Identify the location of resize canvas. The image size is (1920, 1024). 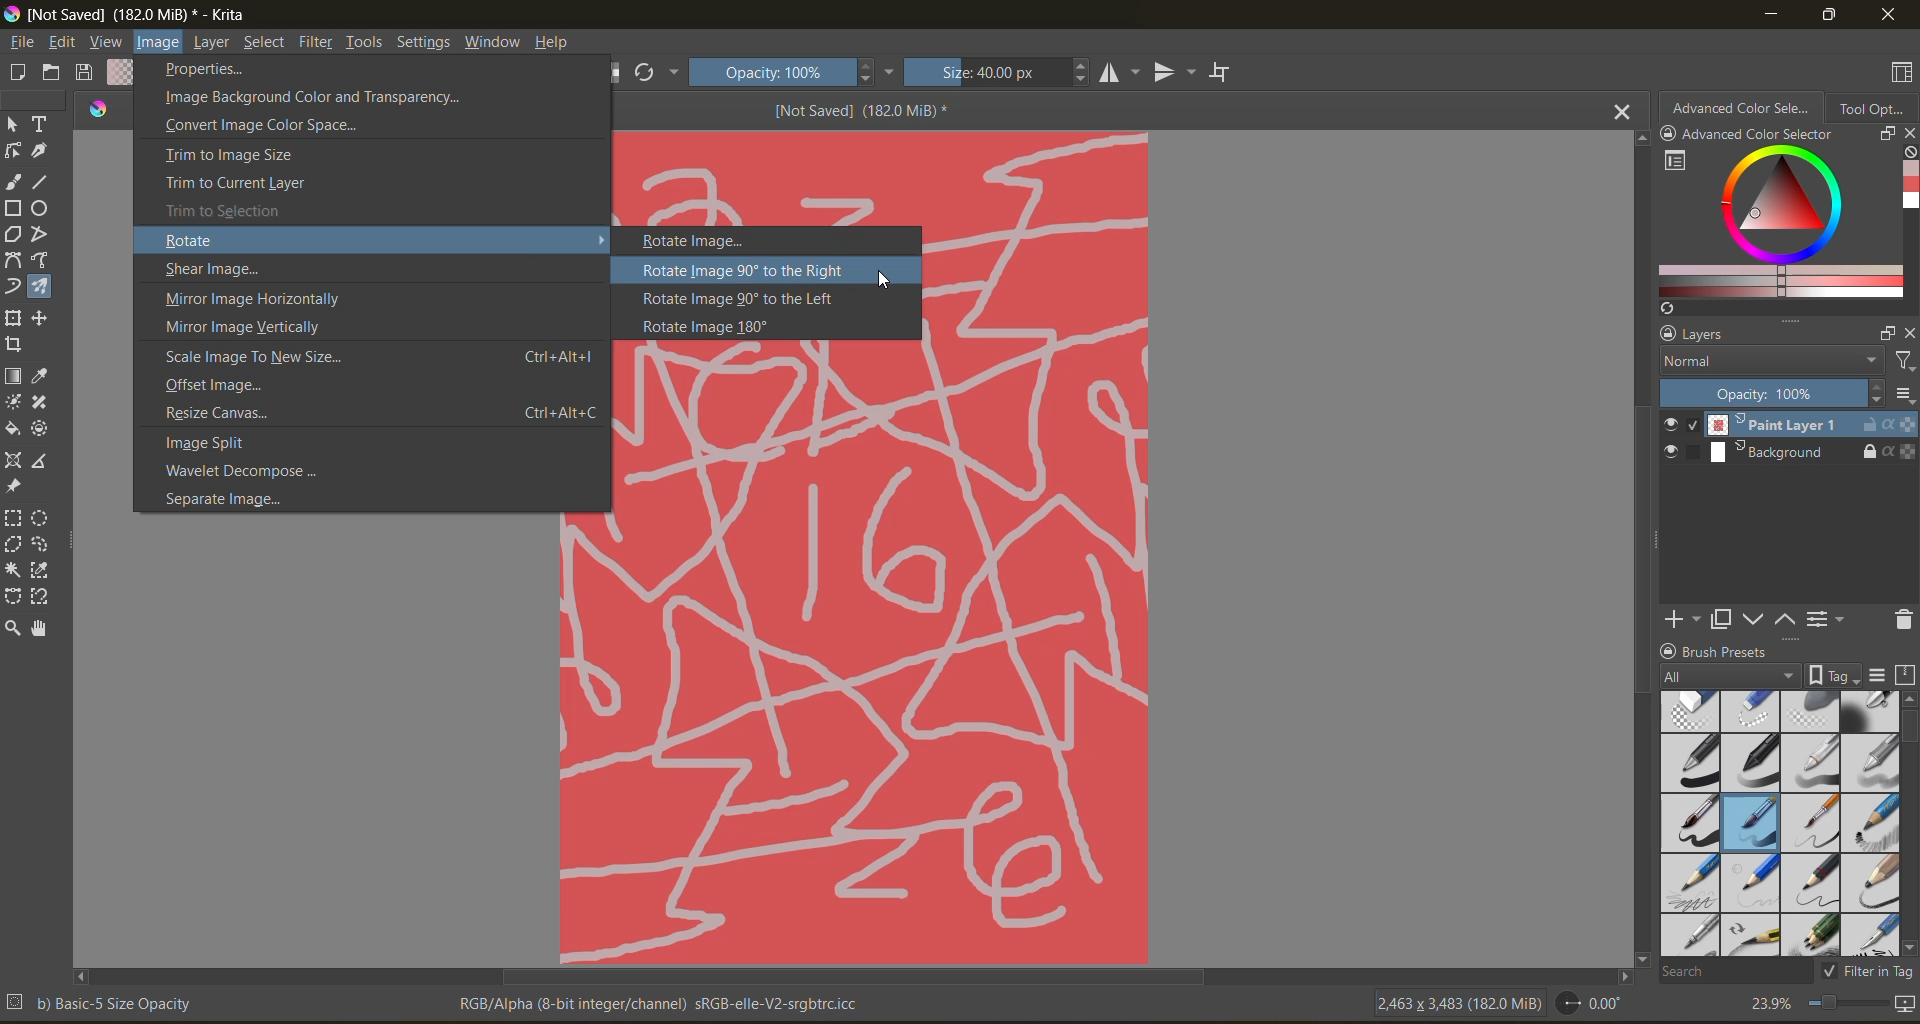
(381, 414).